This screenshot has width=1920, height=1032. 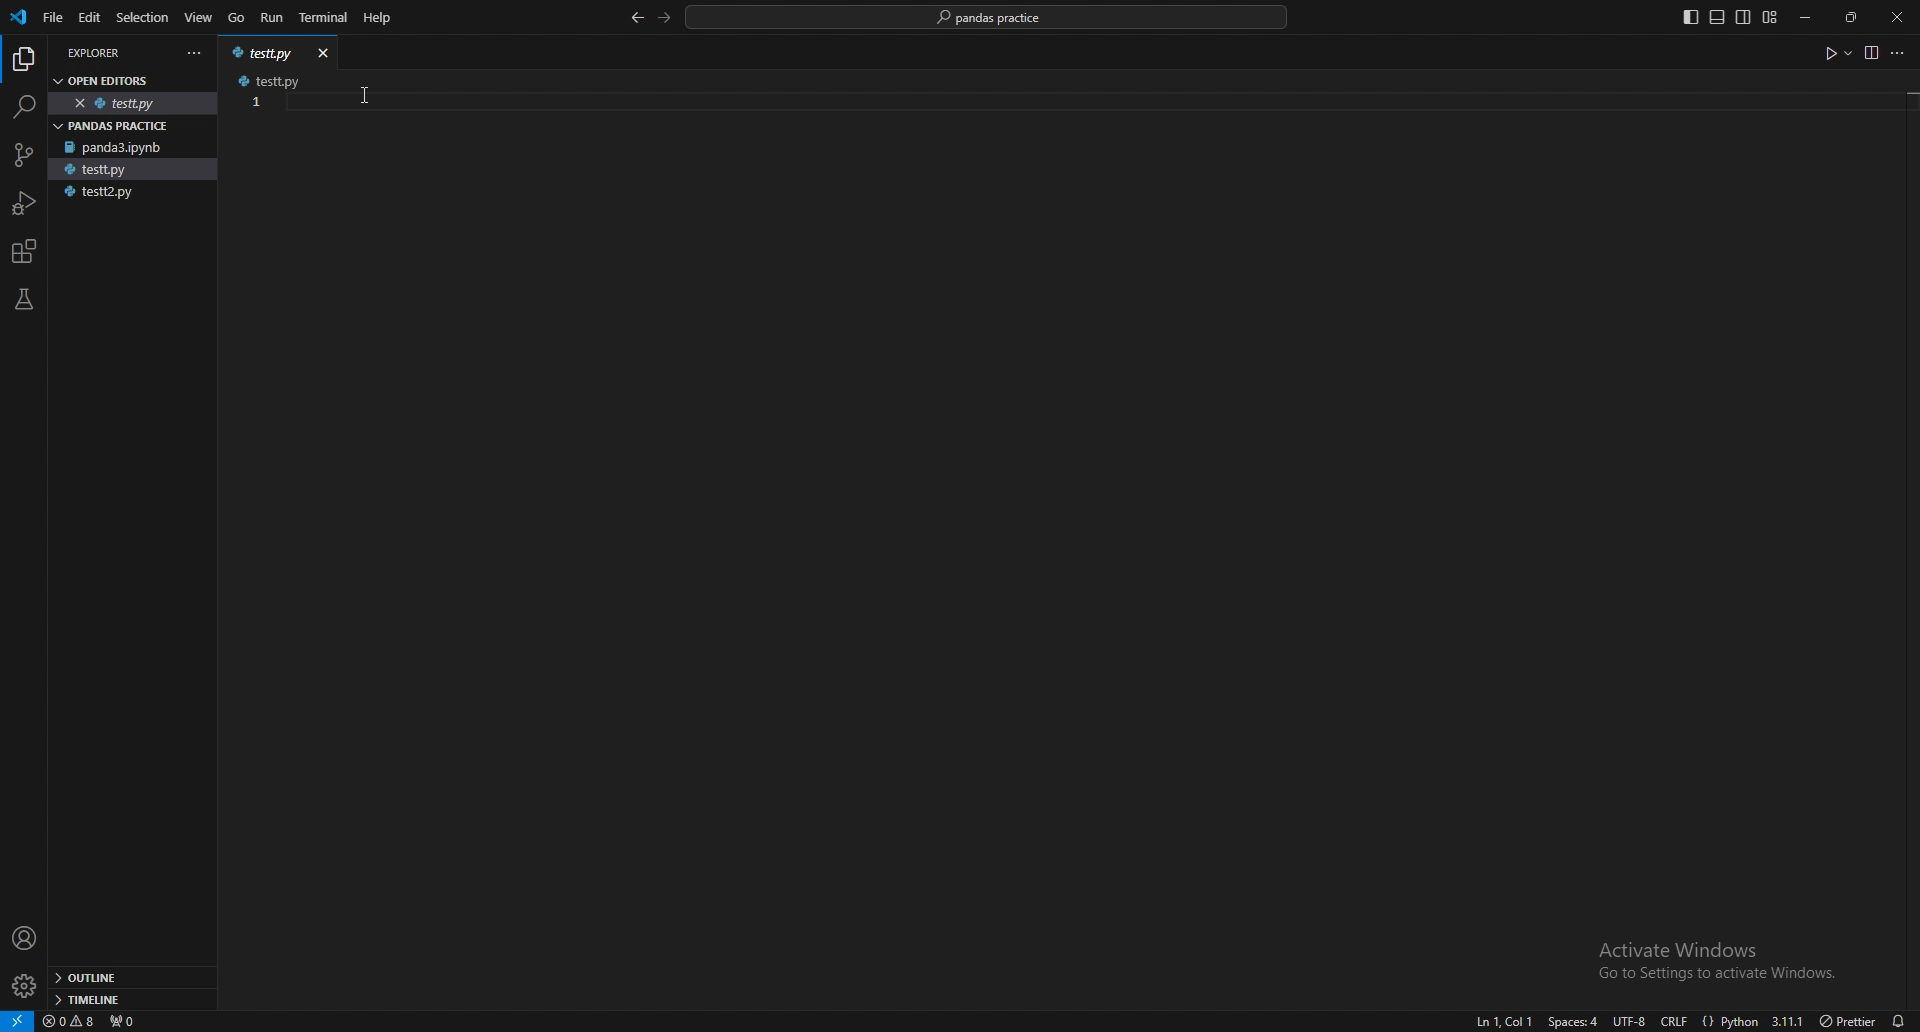 What do you see at coordinates (70, 1021) in the screenshot?
I see `warnings` at bounding box center [70, 1021].